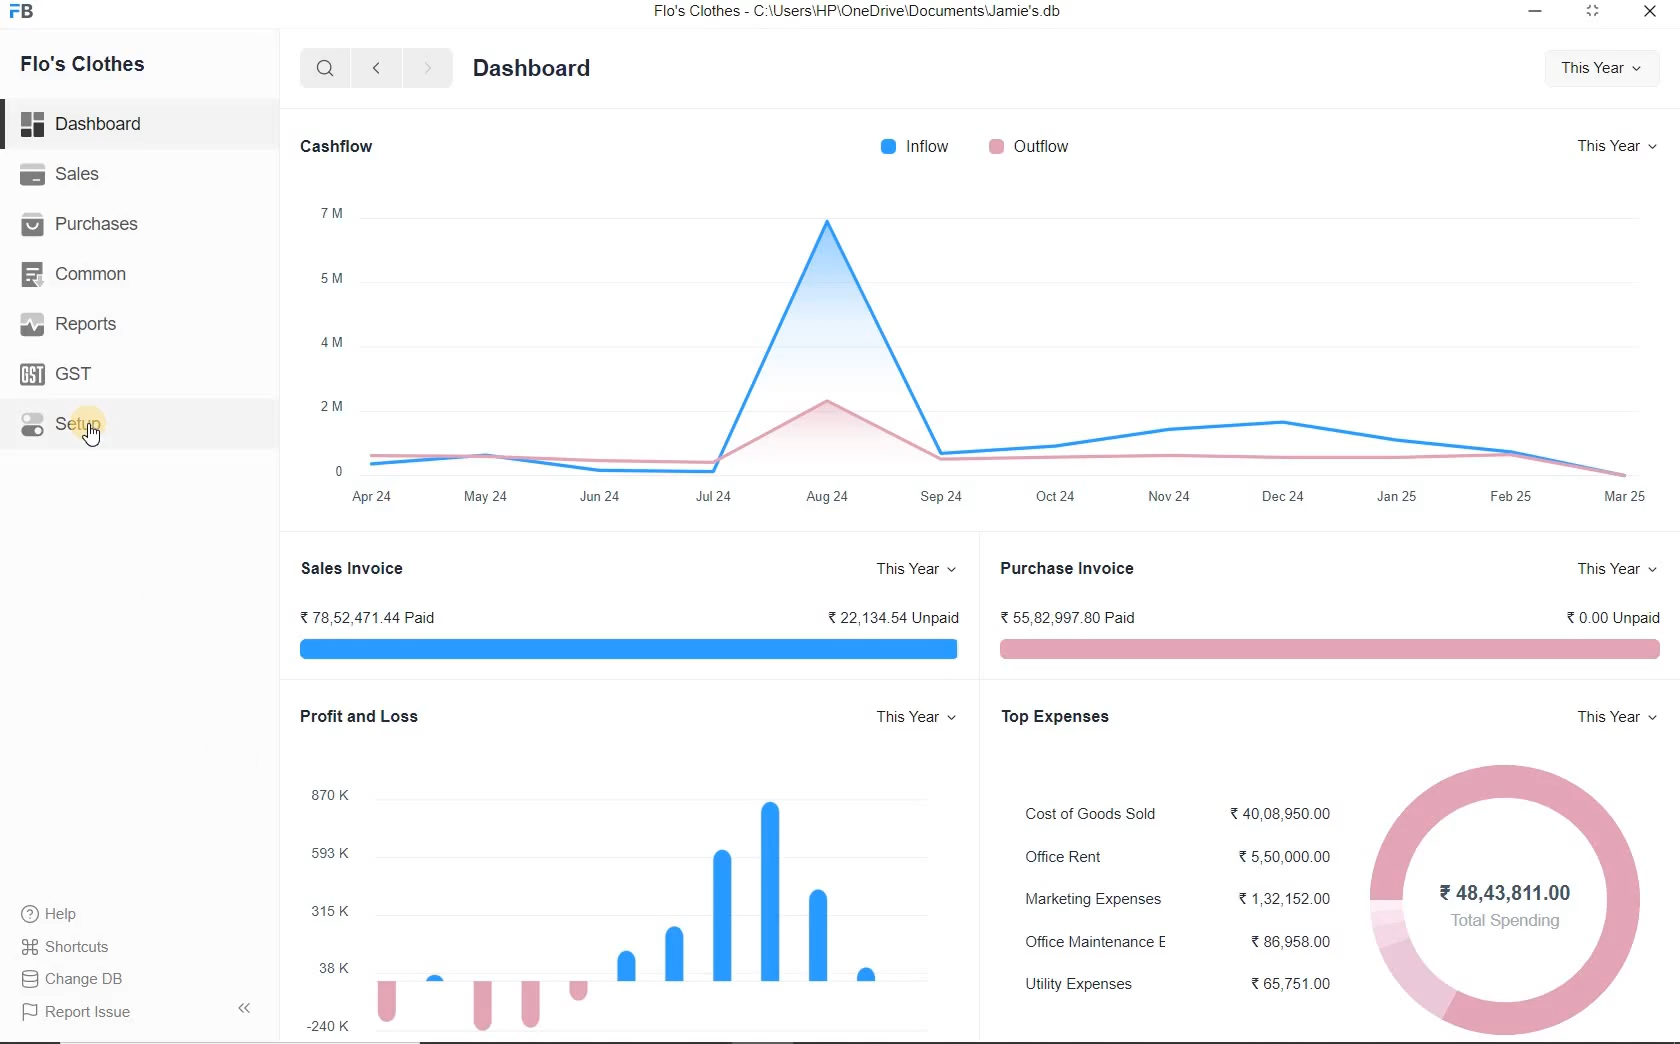  Describe the element at coordinates (78, 273) in the screenshot. I see `Common` at that location.